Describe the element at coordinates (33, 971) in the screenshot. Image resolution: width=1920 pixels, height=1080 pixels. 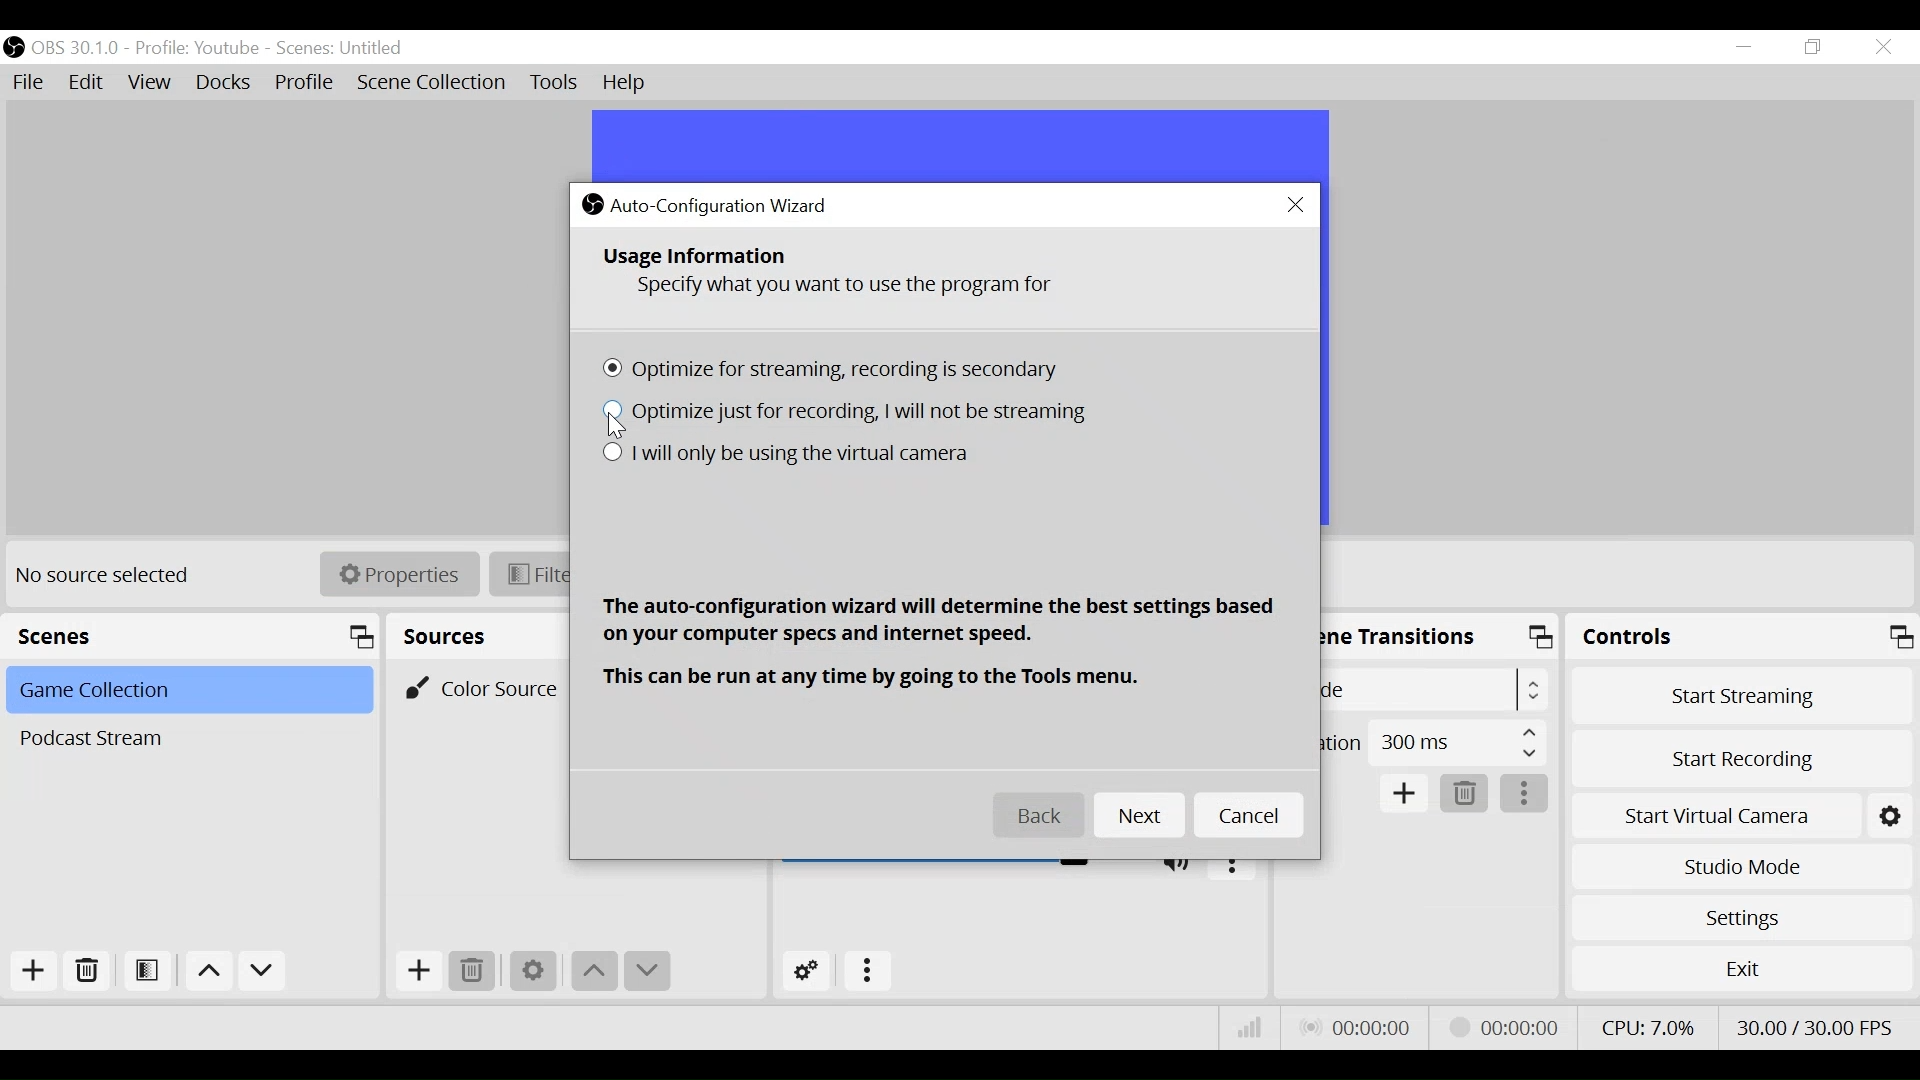
I see `Add` at that location.